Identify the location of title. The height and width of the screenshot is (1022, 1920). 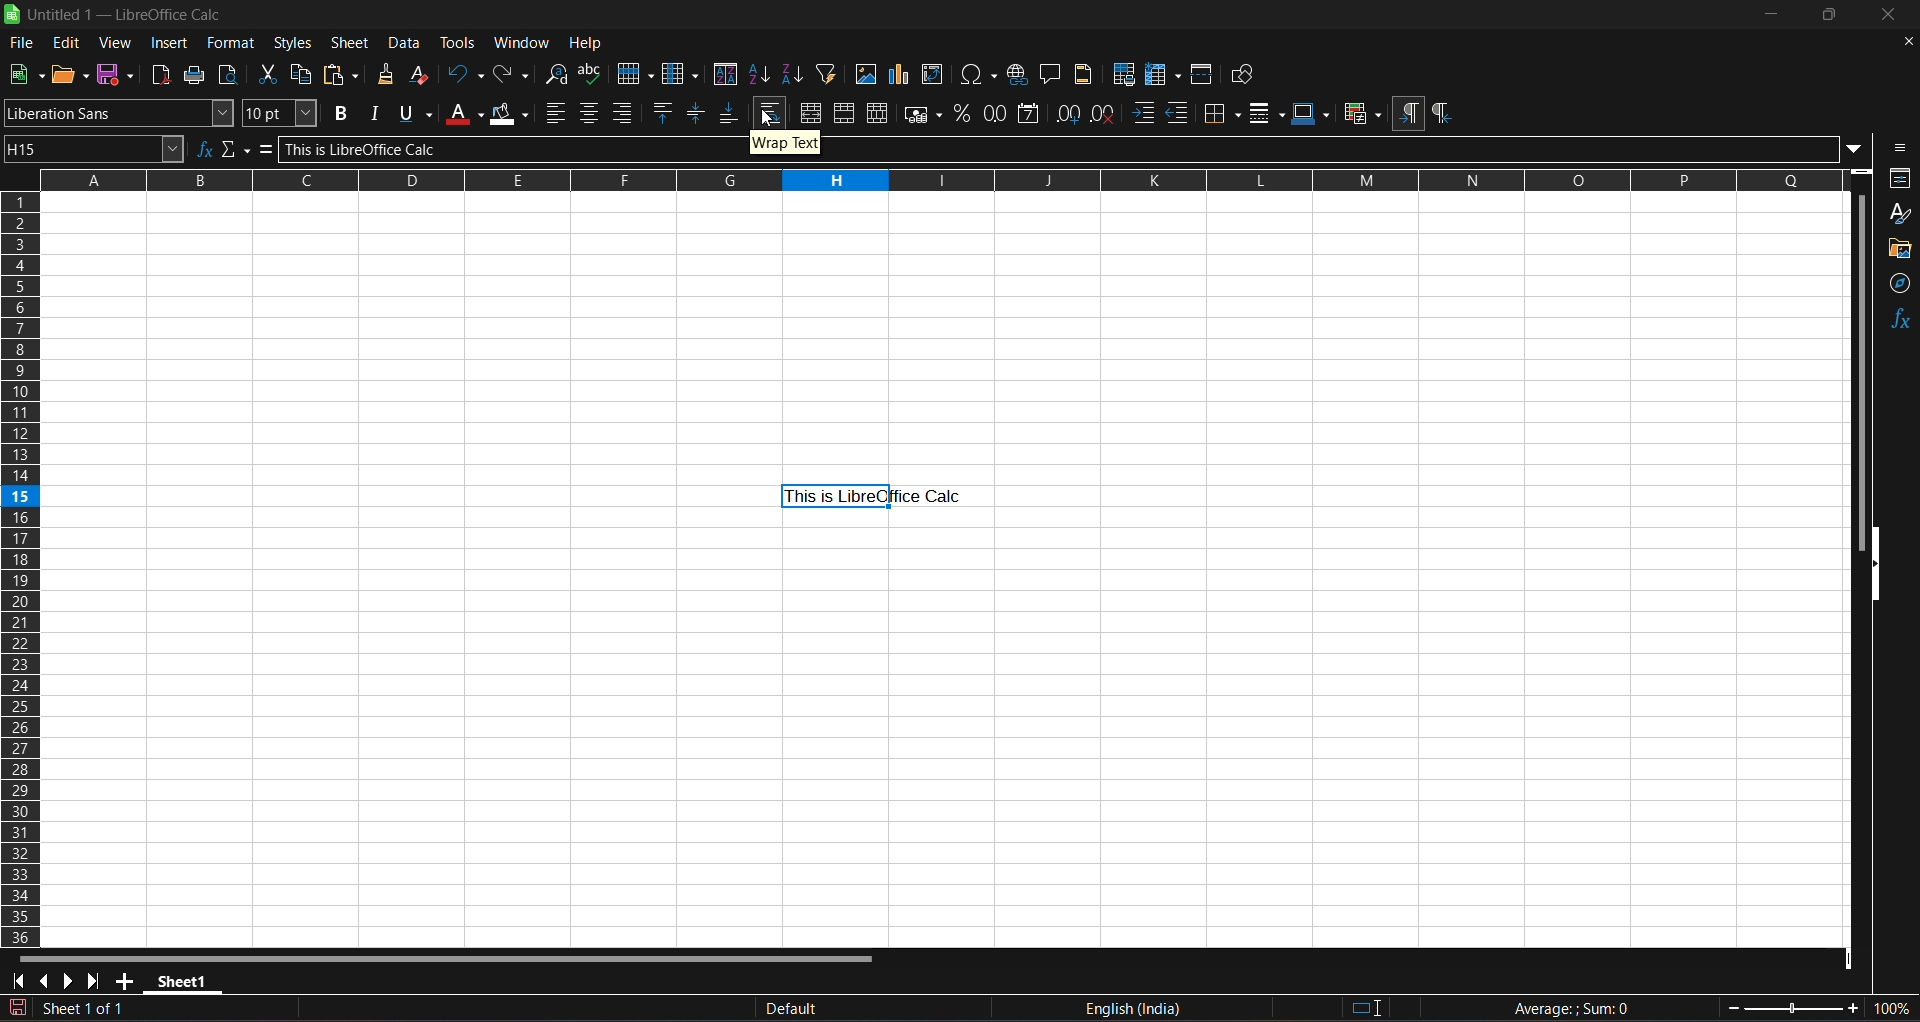
(129, 14).